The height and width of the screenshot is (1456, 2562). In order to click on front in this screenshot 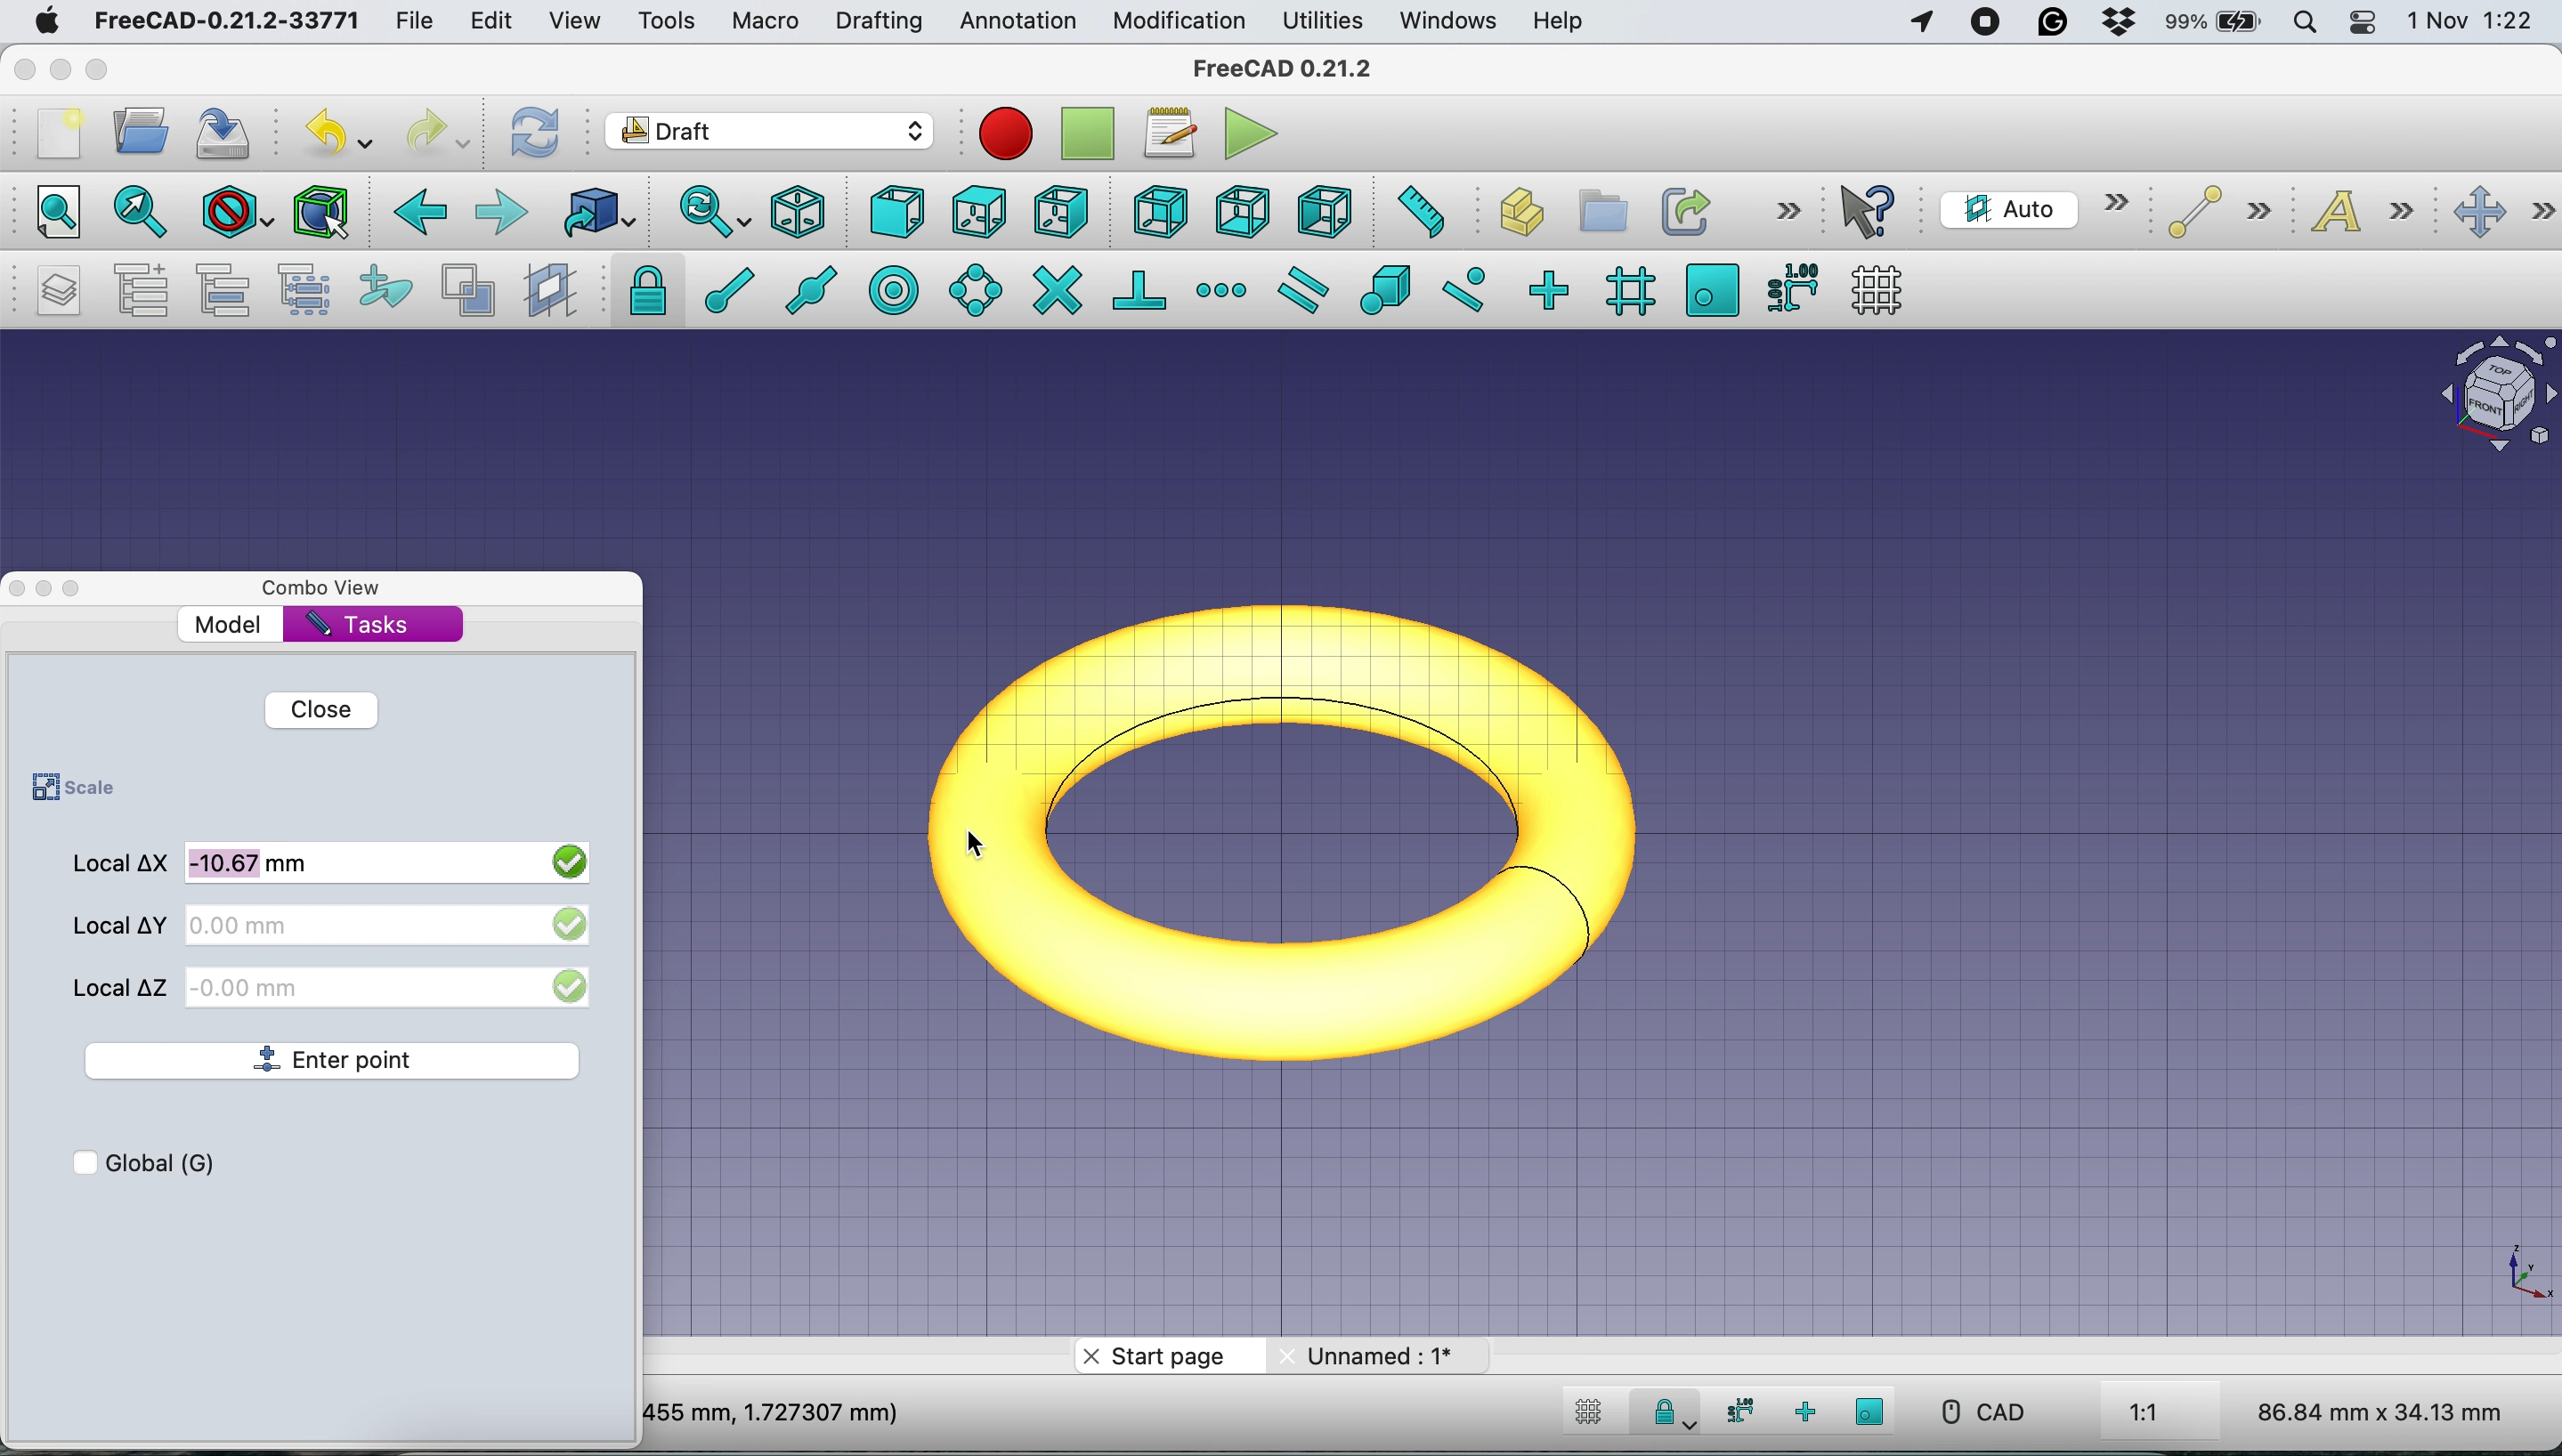, I will do `click(896, 214)`.